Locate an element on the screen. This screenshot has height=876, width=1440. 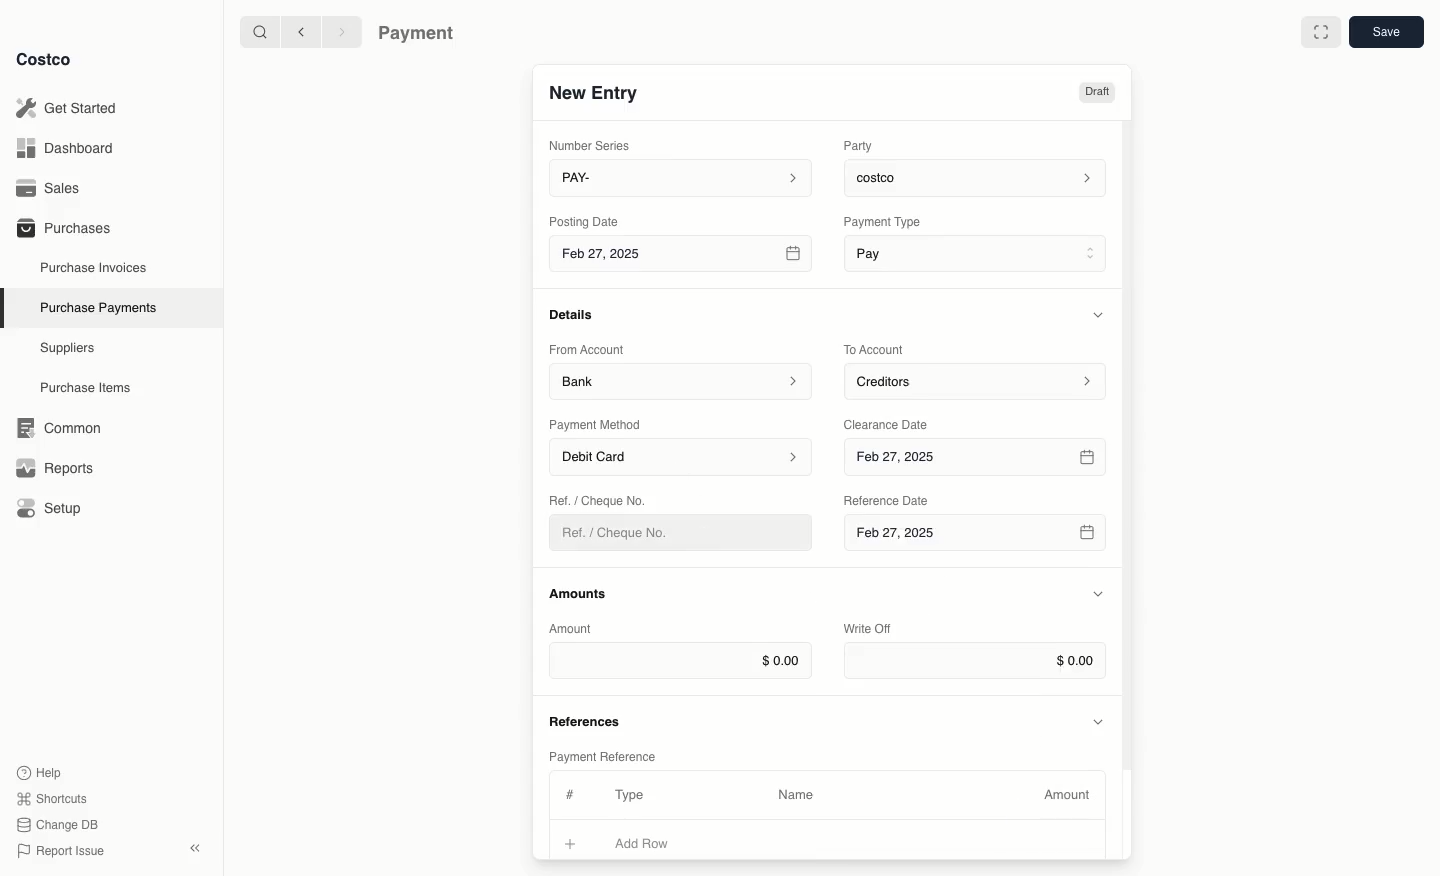
Details is located at coordinates (577, 314).